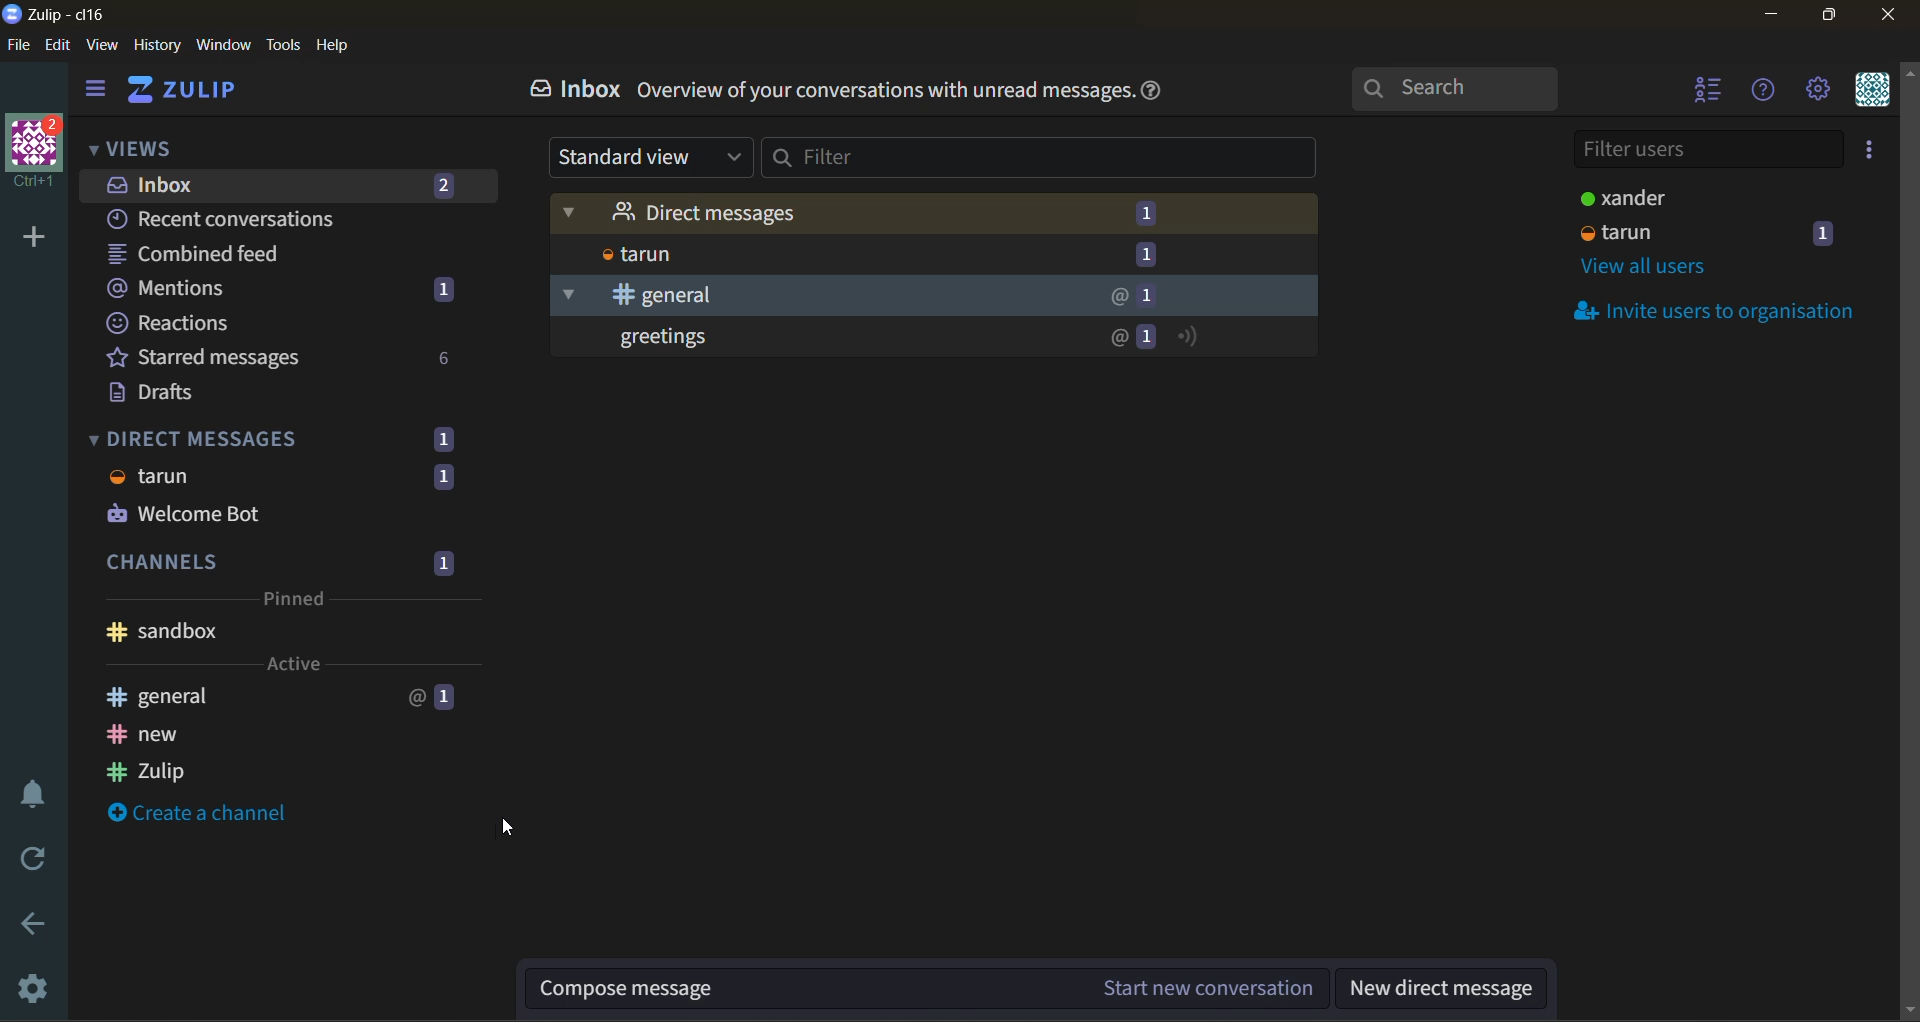  Describe the element at coordinates (157, 46) in the screenshot. I see `history` at that location.